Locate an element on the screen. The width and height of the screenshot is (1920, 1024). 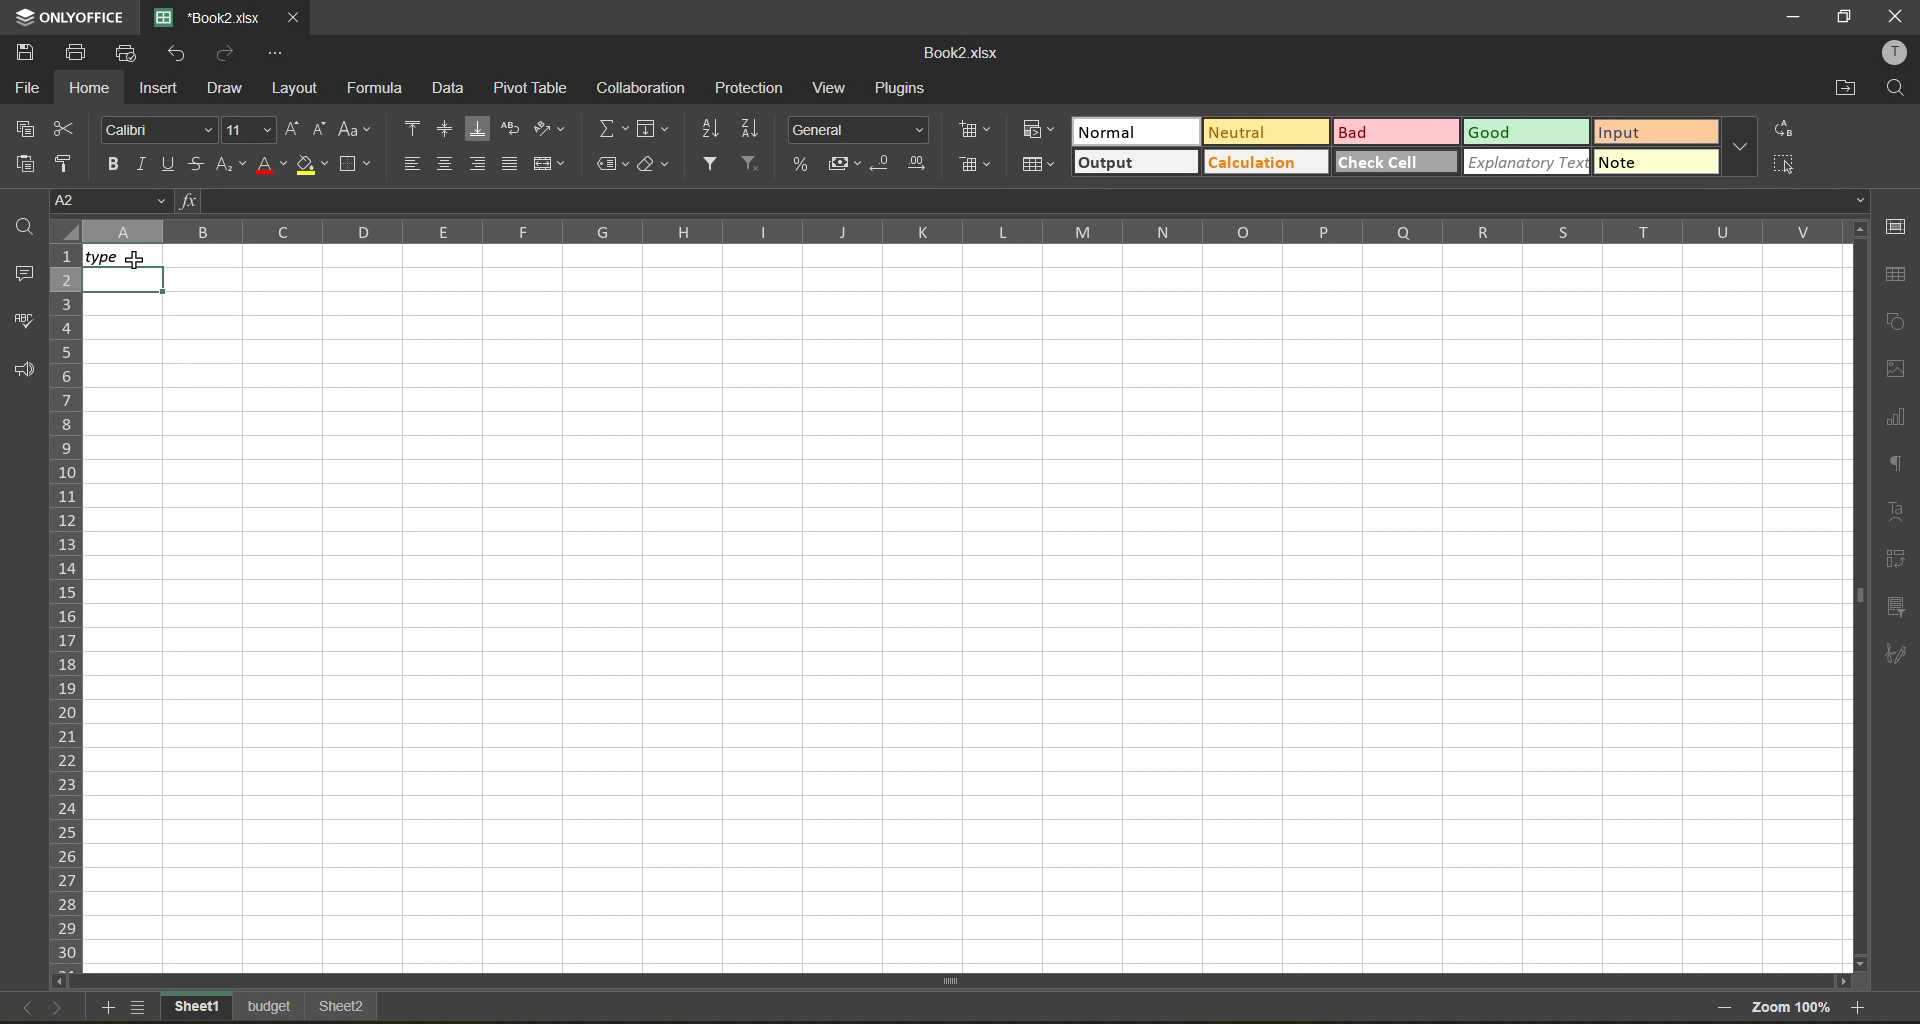
sub/superscript is located at coordinates (233, 165).